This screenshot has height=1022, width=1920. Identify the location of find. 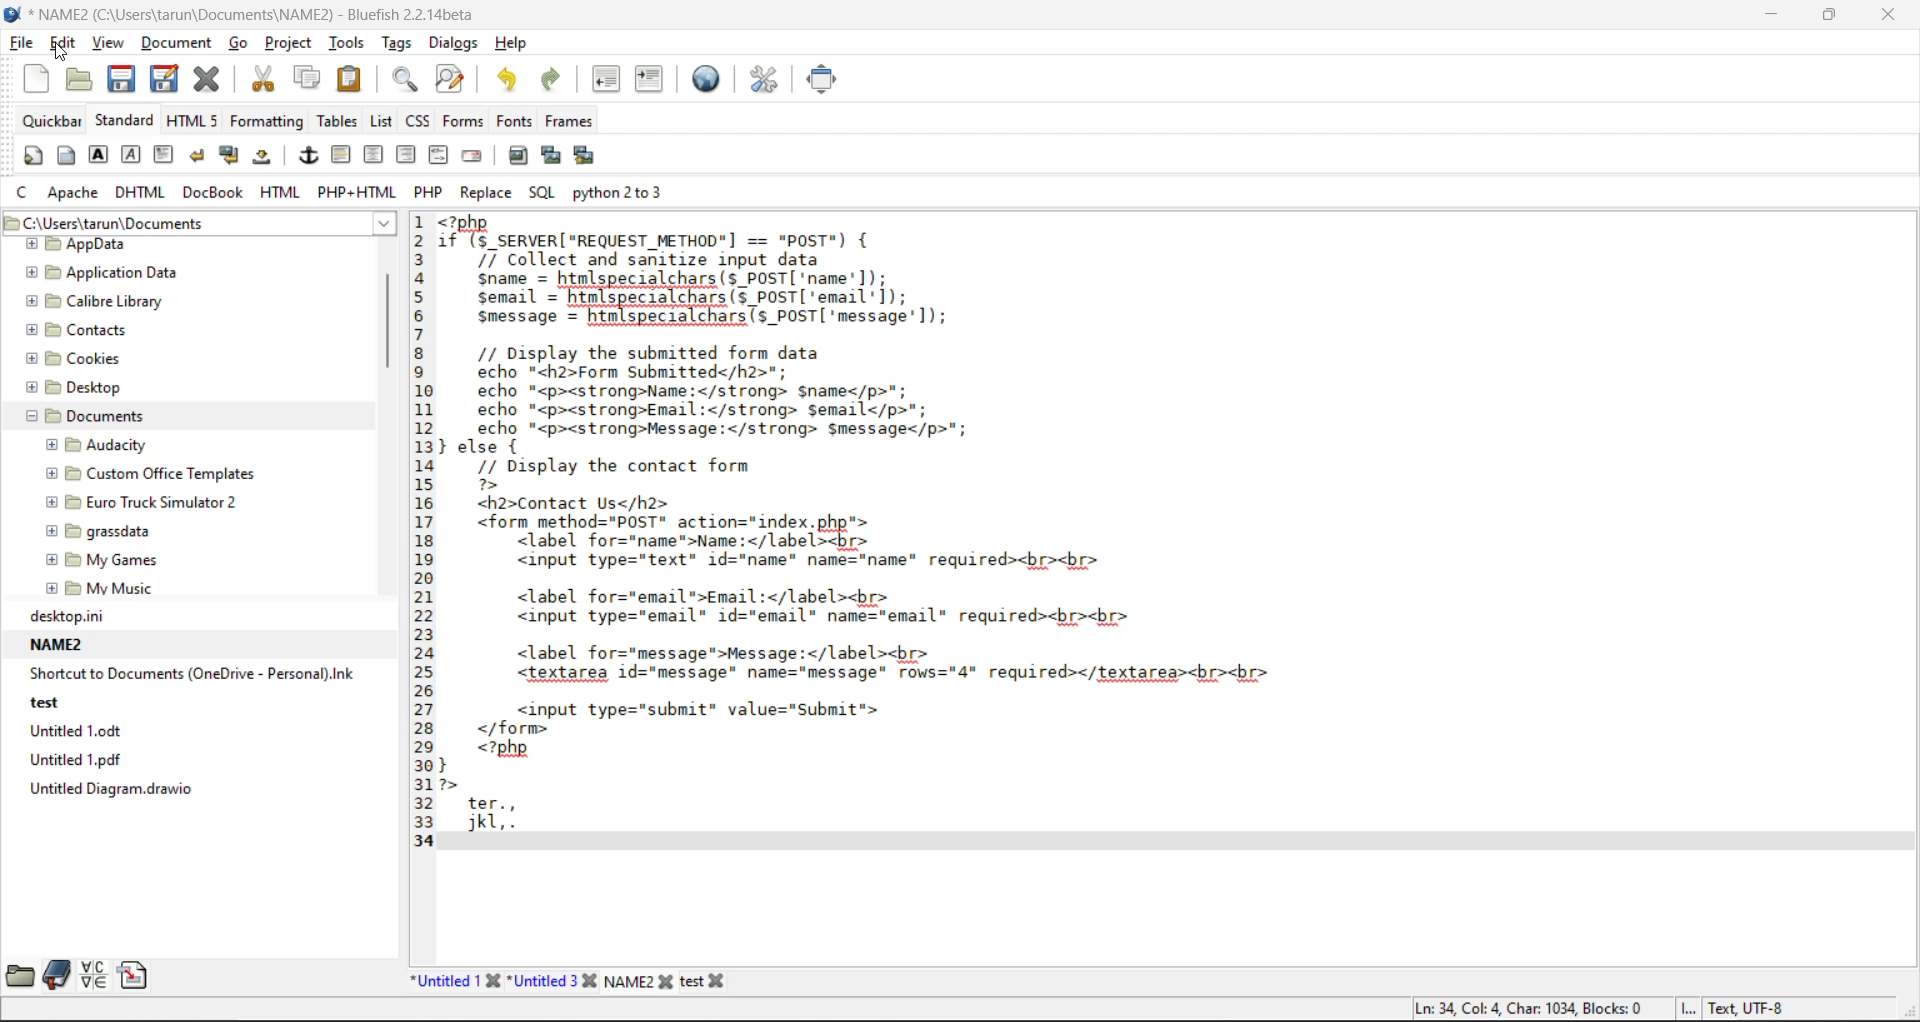
(406, 82).